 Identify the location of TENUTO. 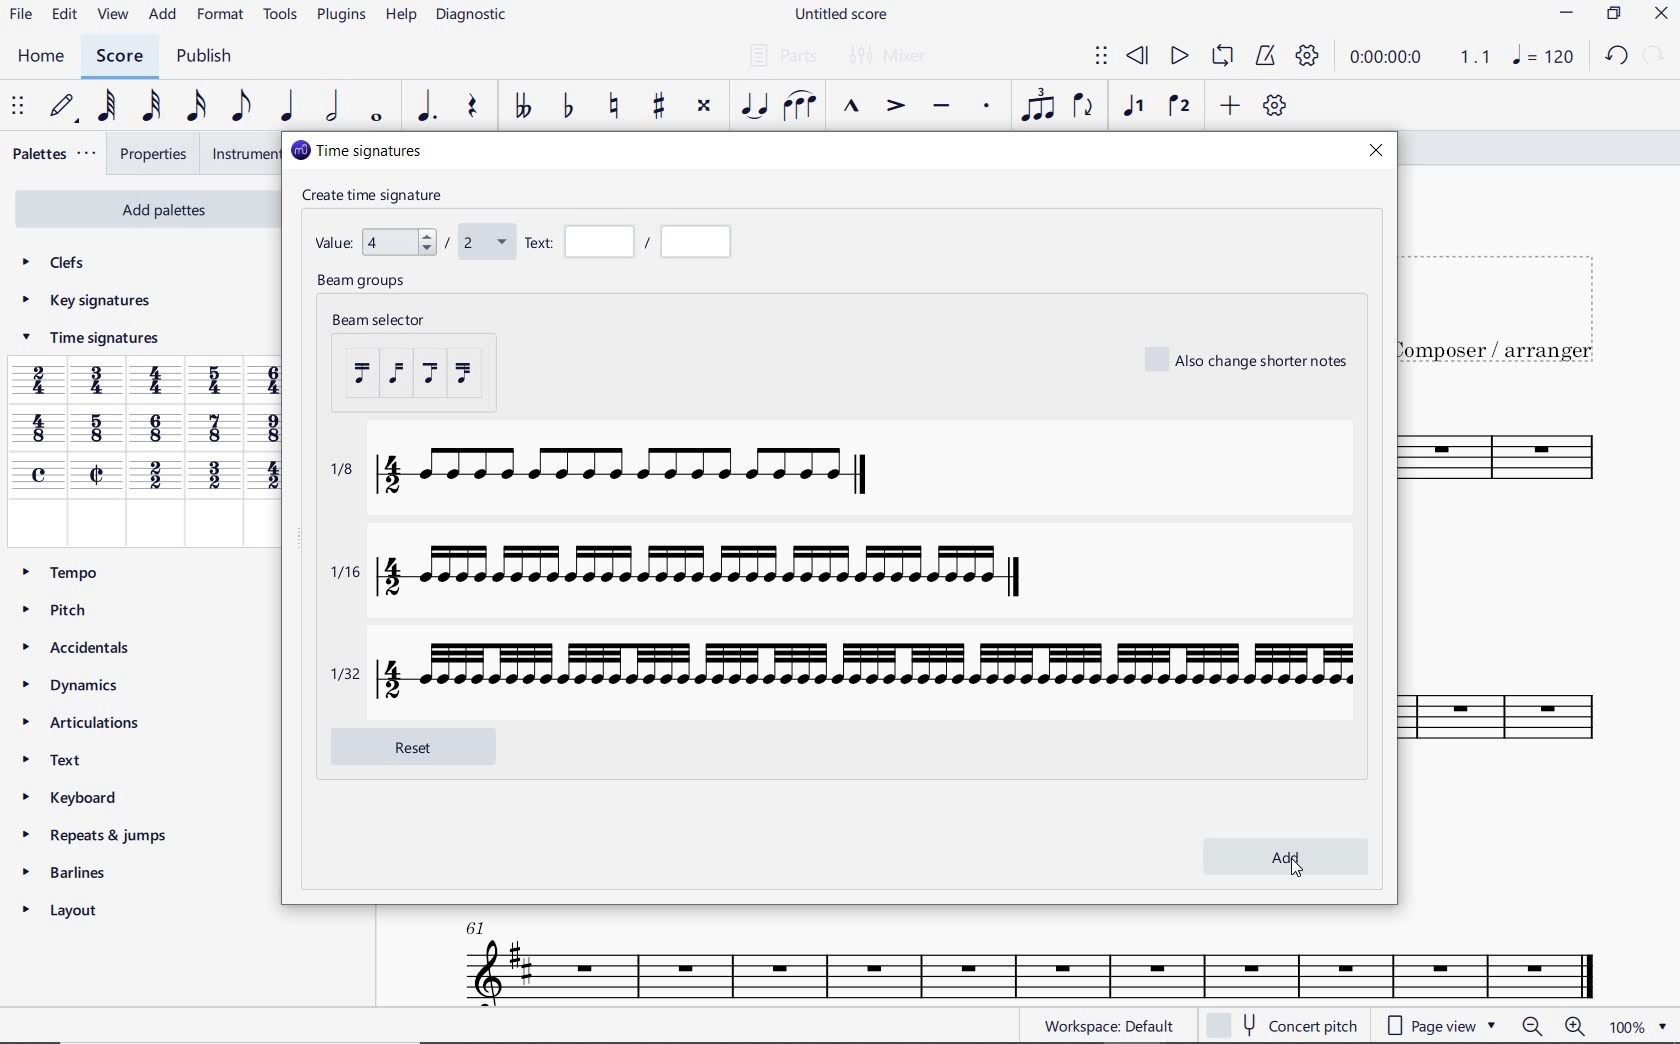
(940, 107).